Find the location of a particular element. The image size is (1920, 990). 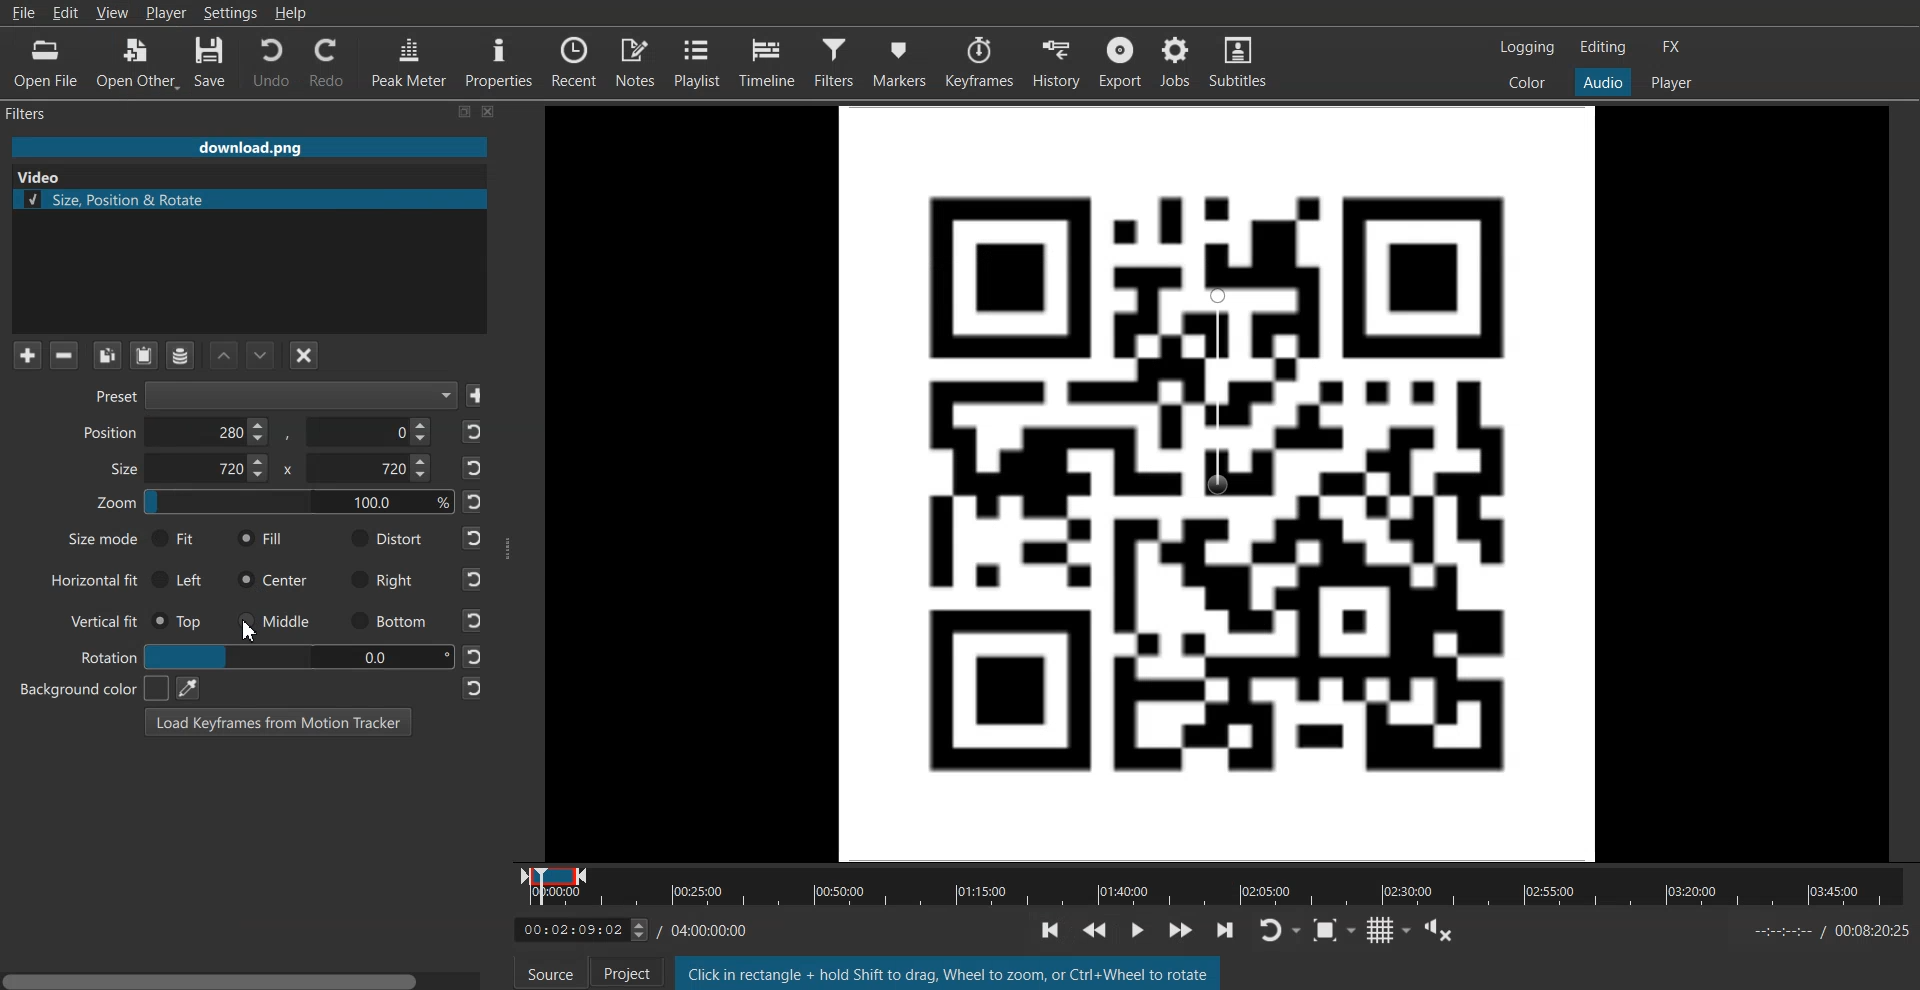

Deselect the filter is located at coordinates (305, 355).